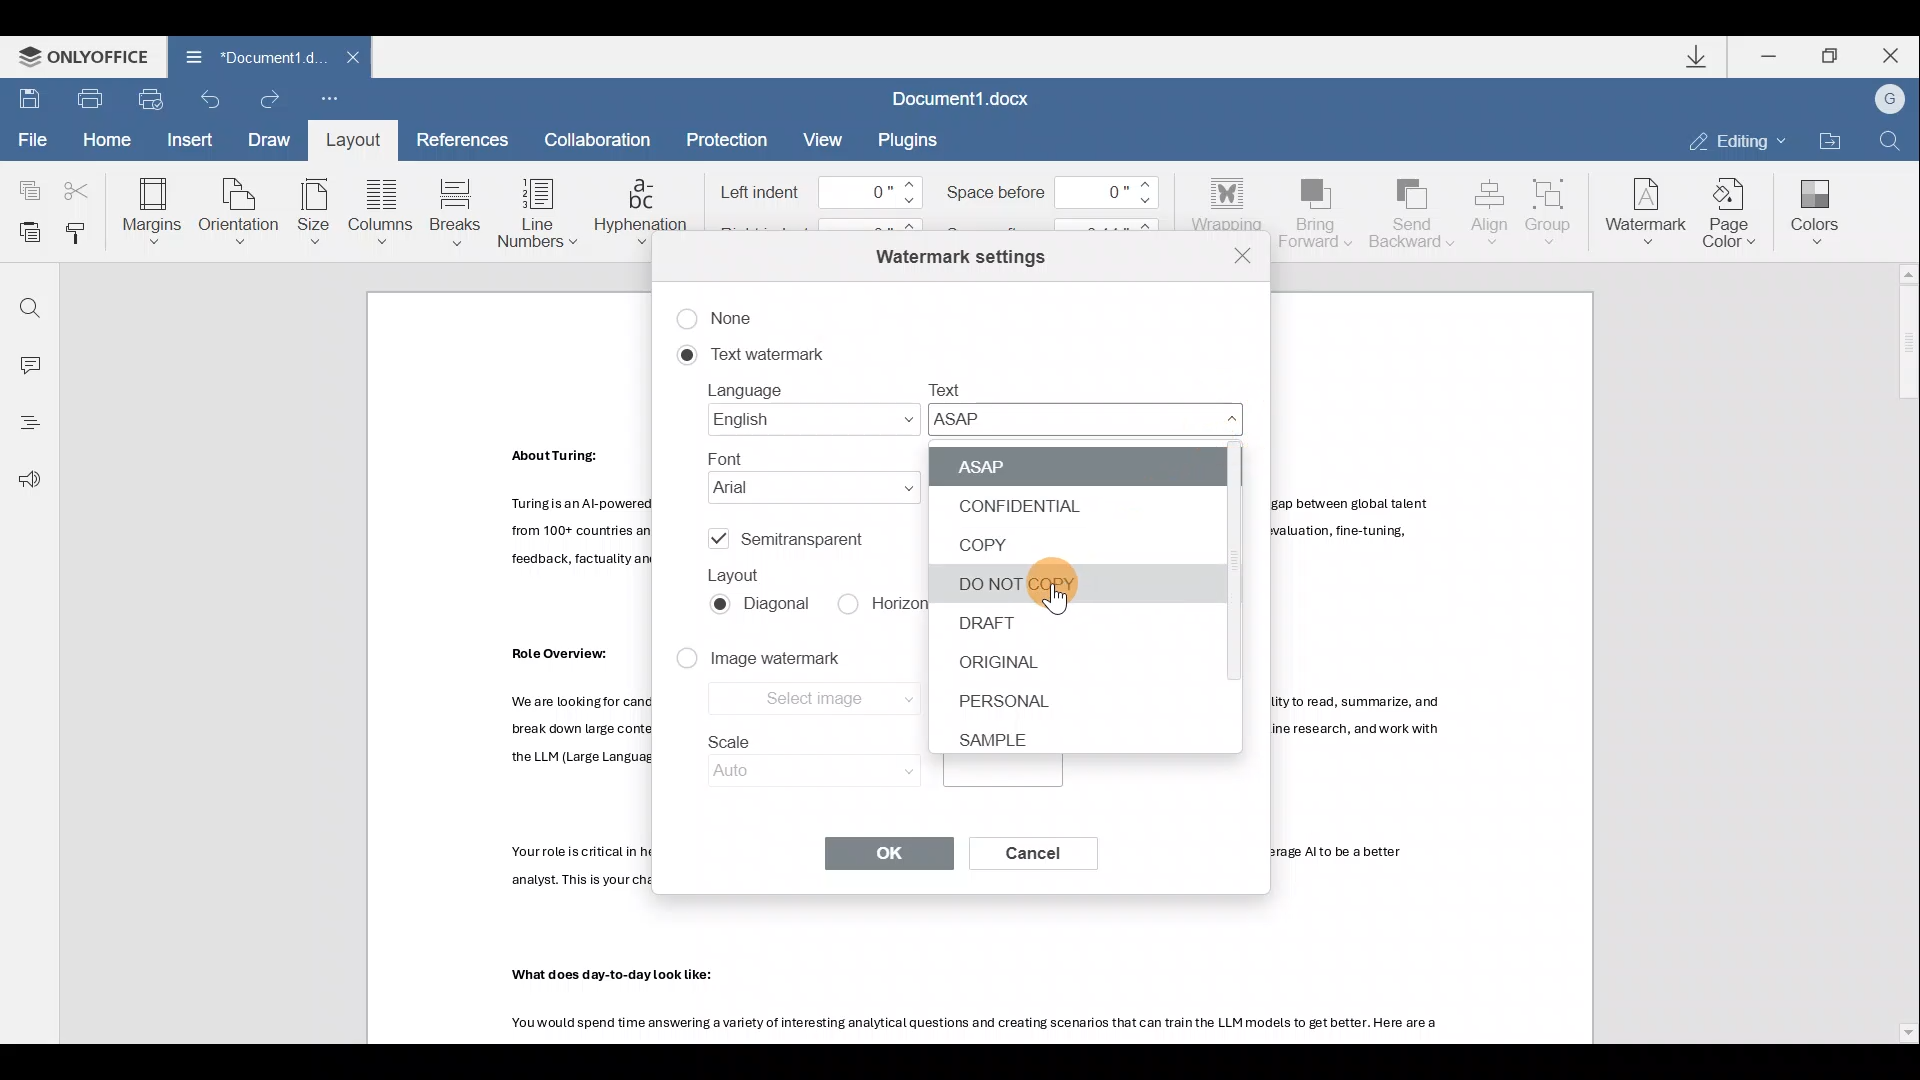 The width and height of the screenshot is (1920, 1080). Describe the element at coordinates (1223, 197) in the screenshot. I see `Wrapping` at that location.